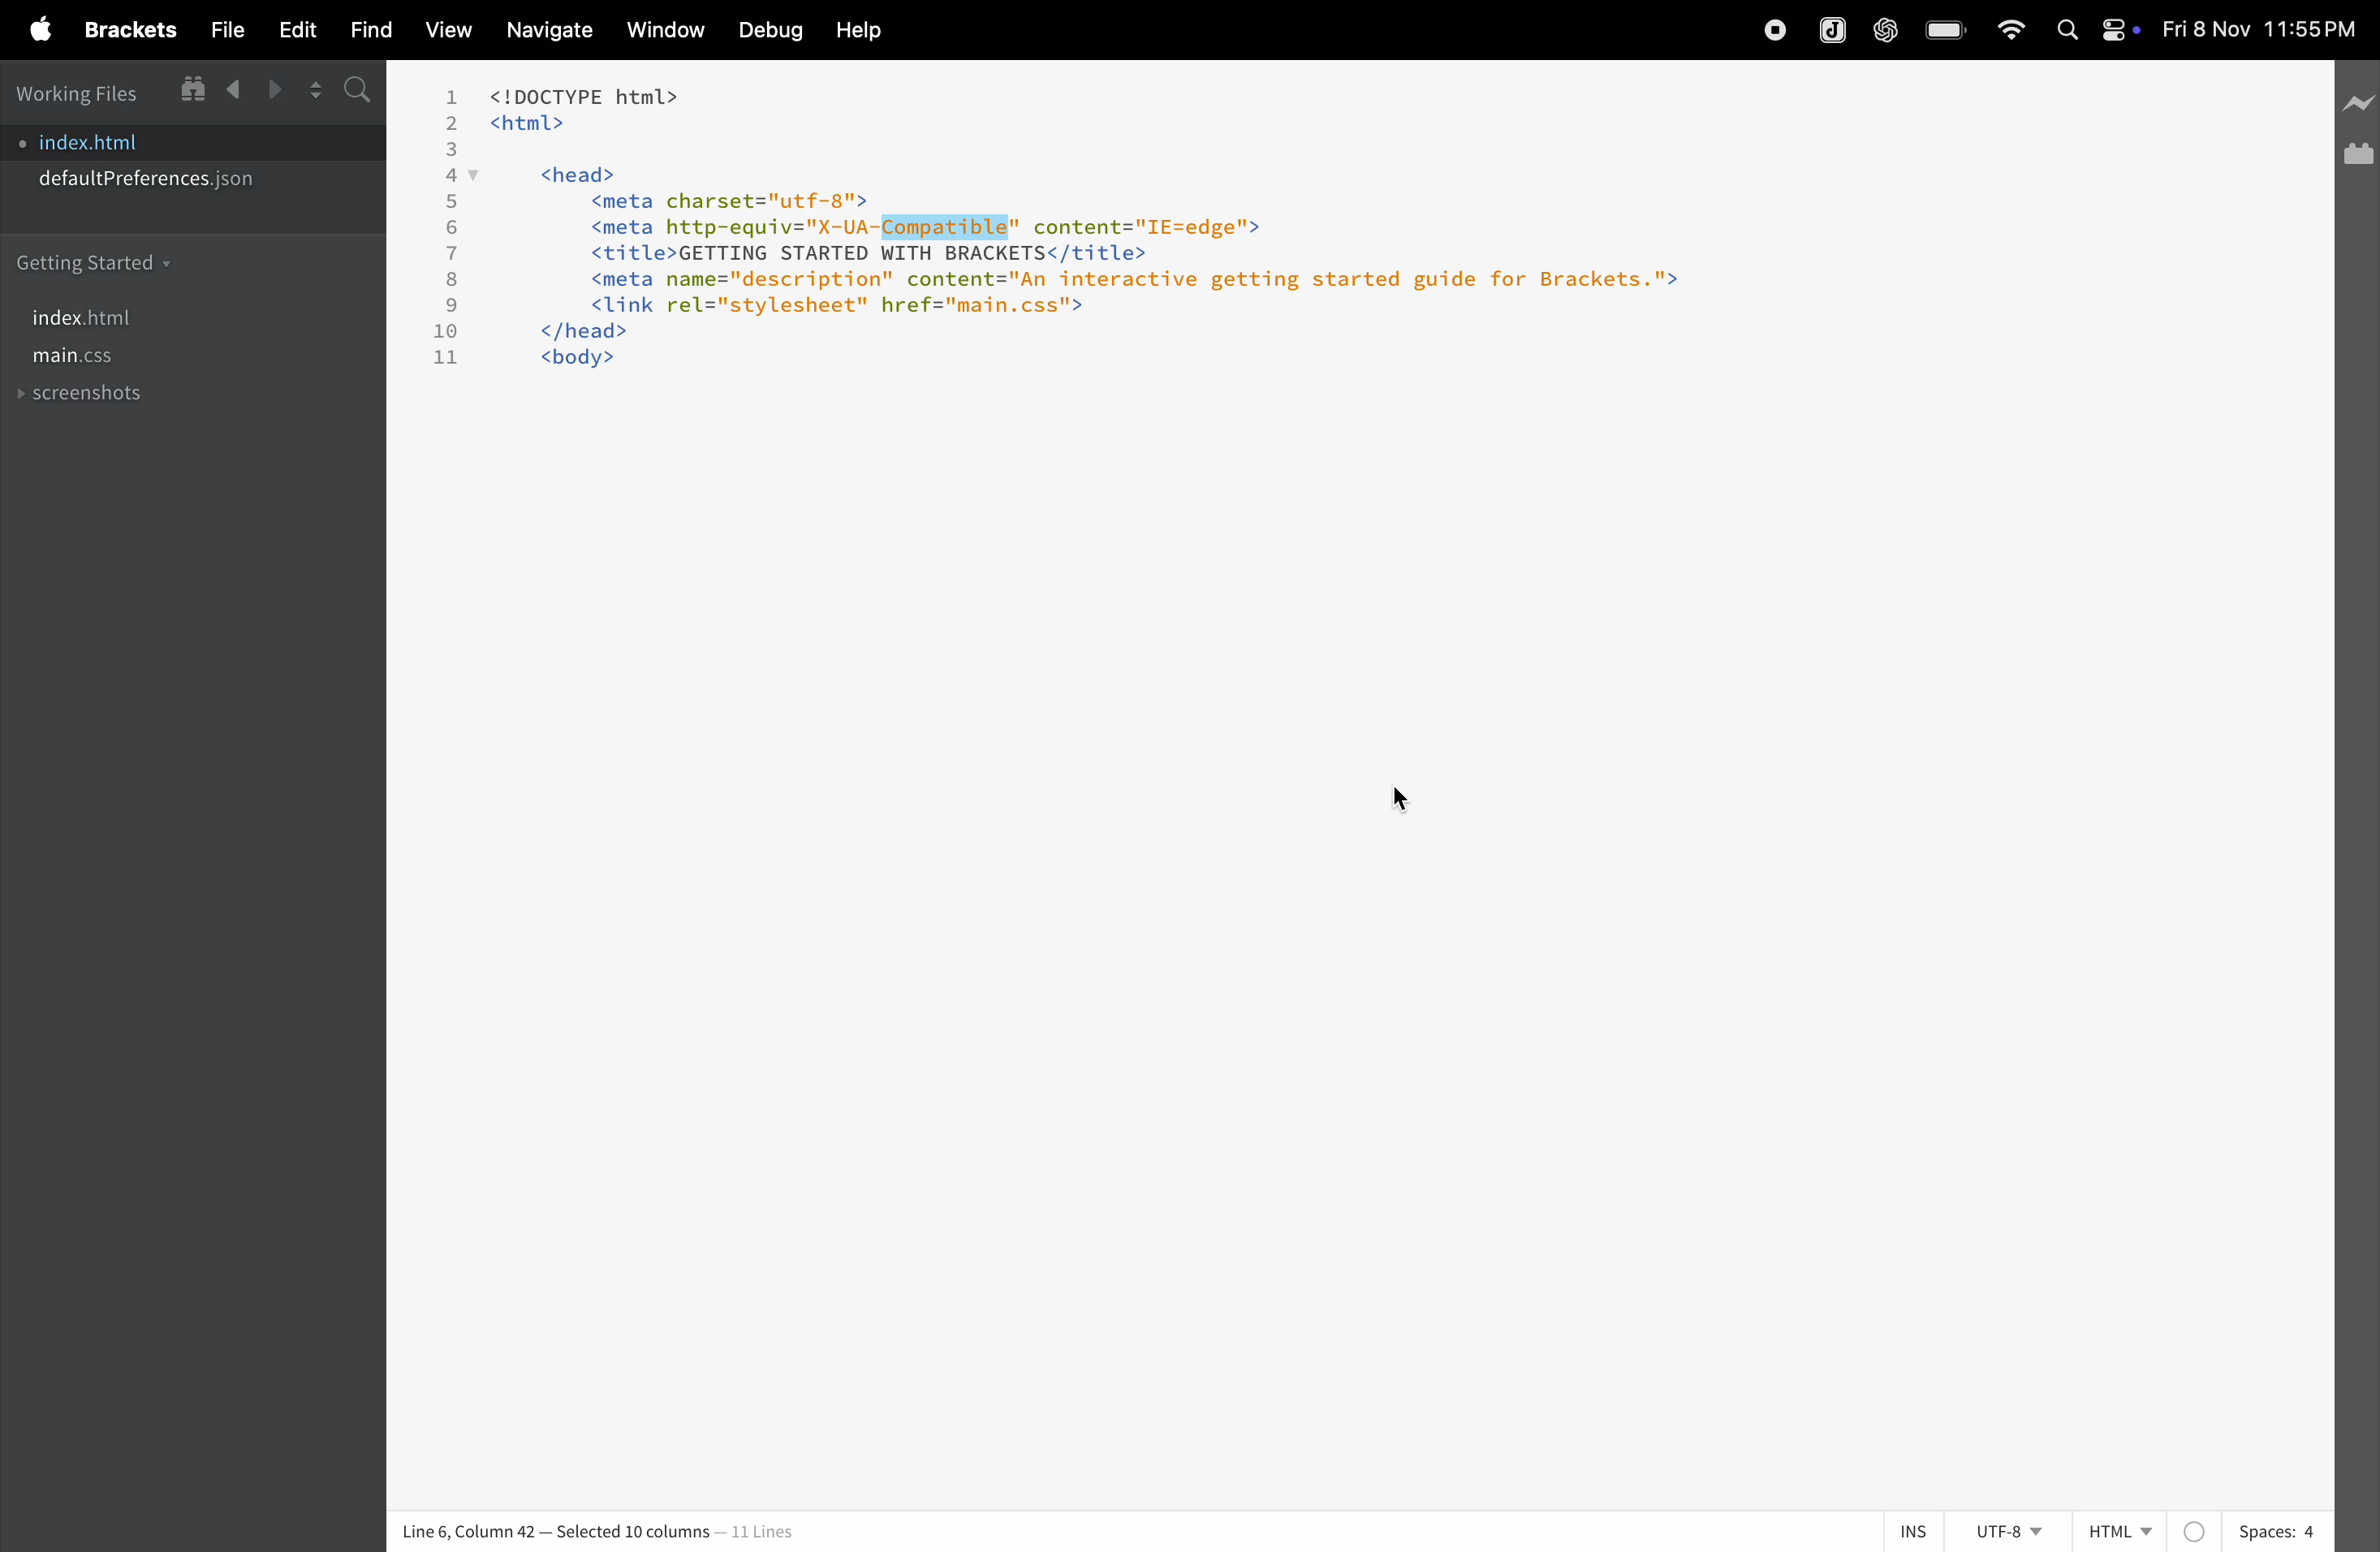 This screenshot has width=2380, height=1552. What do you see at coordinates (230, 91) in the screenshot?
I see `backward` at bounding box center [230, 91].